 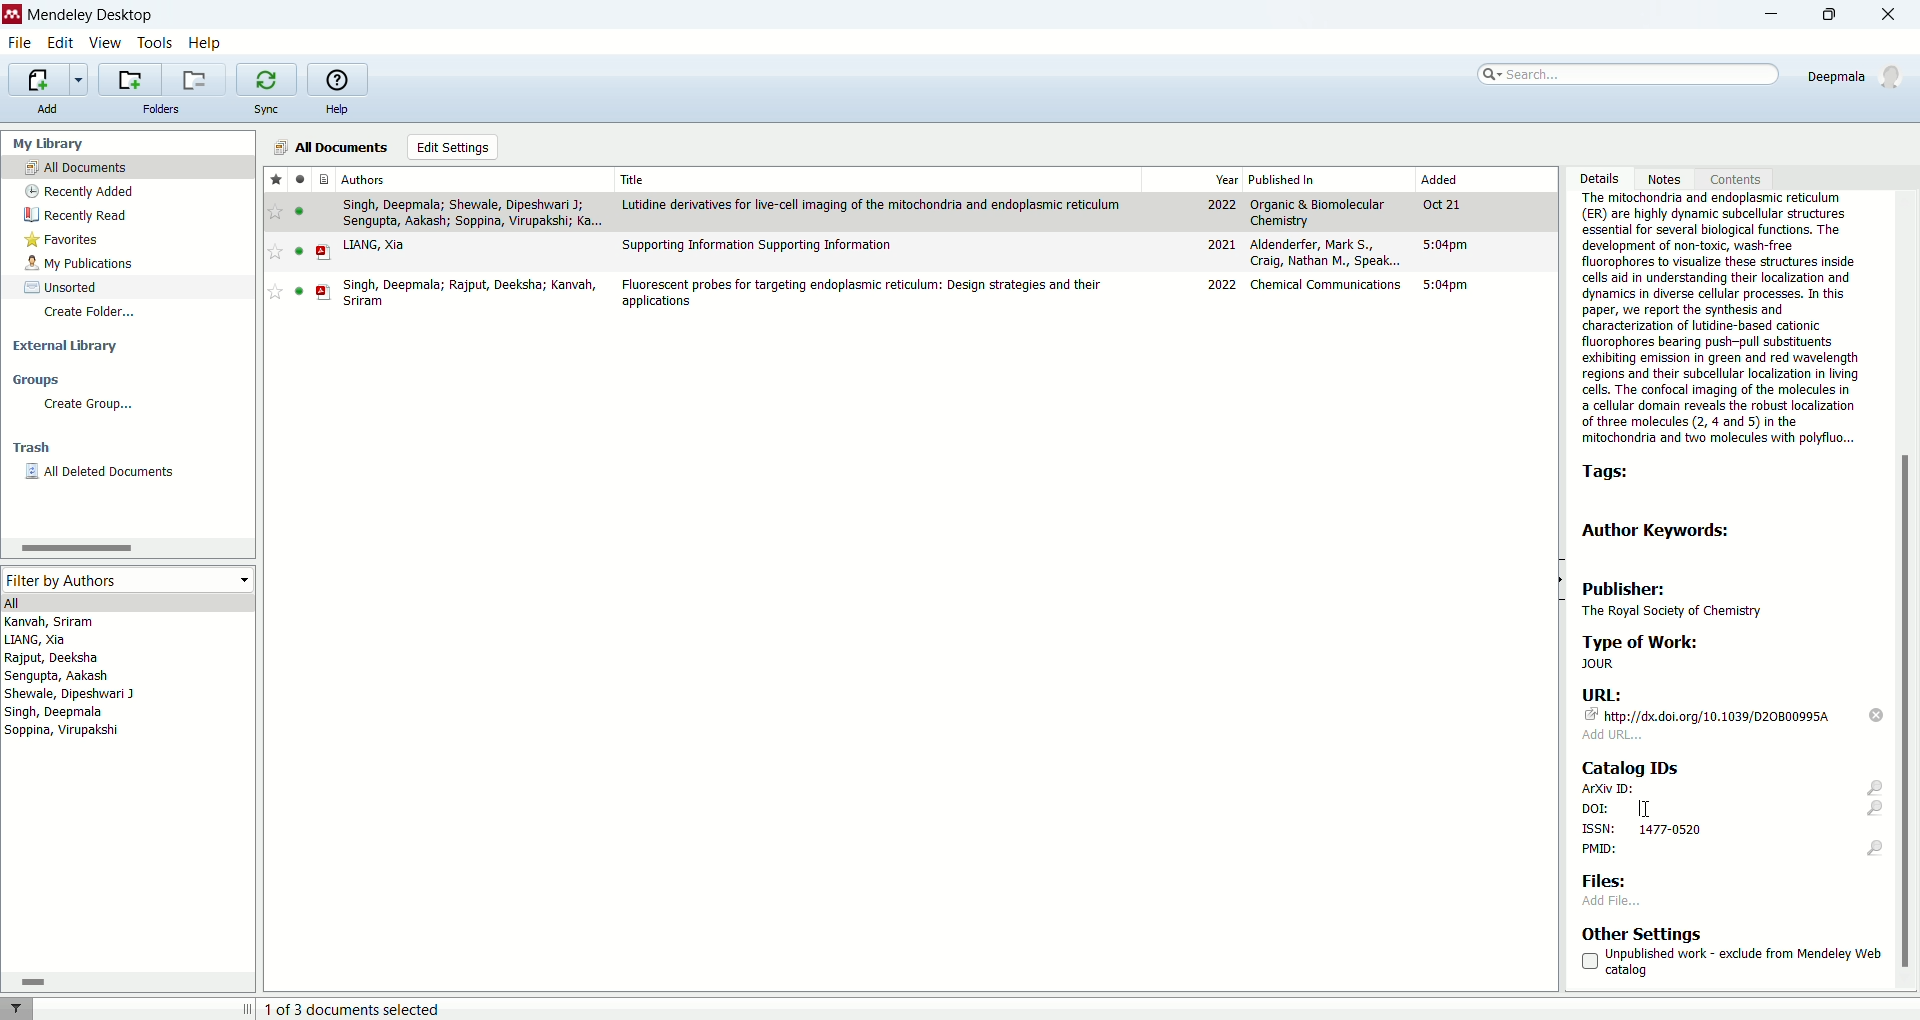 What do you see at coordinates (45, 108) in the screenshot?
I see `add` at bounding box center [45, 108].